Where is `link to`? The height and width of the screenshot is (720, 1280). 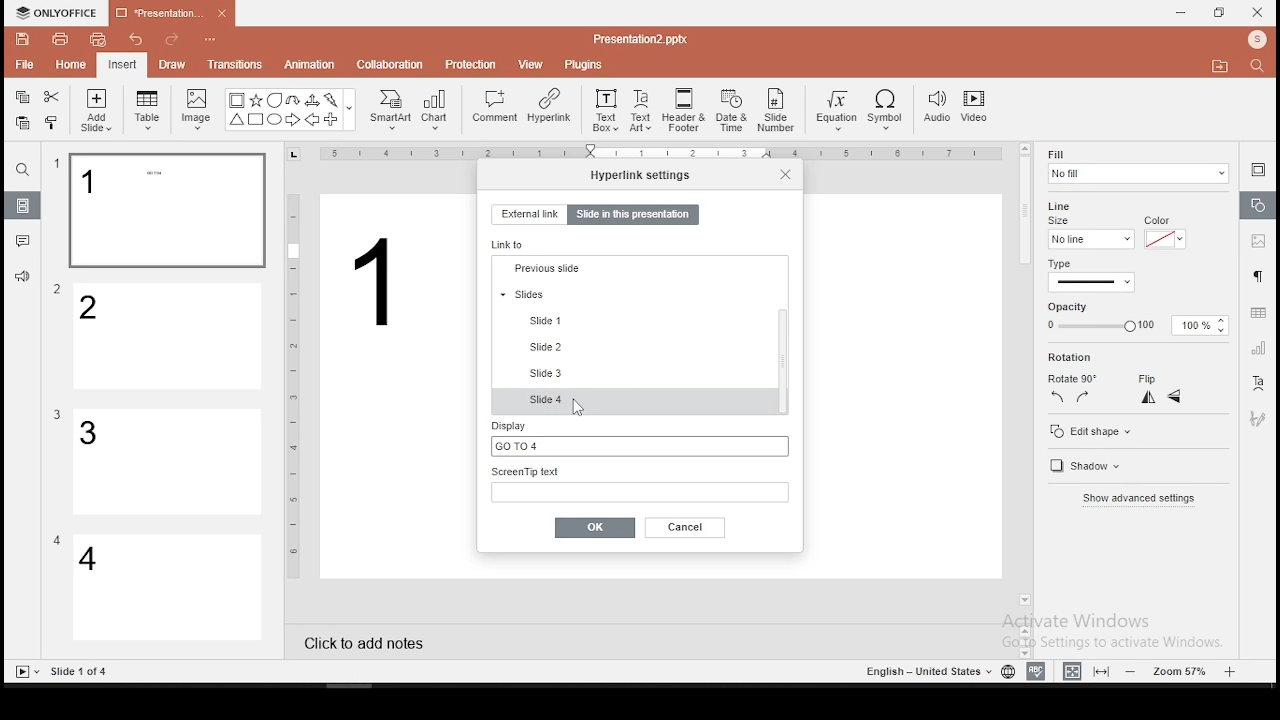
link to is located at coordinates (511, 244).